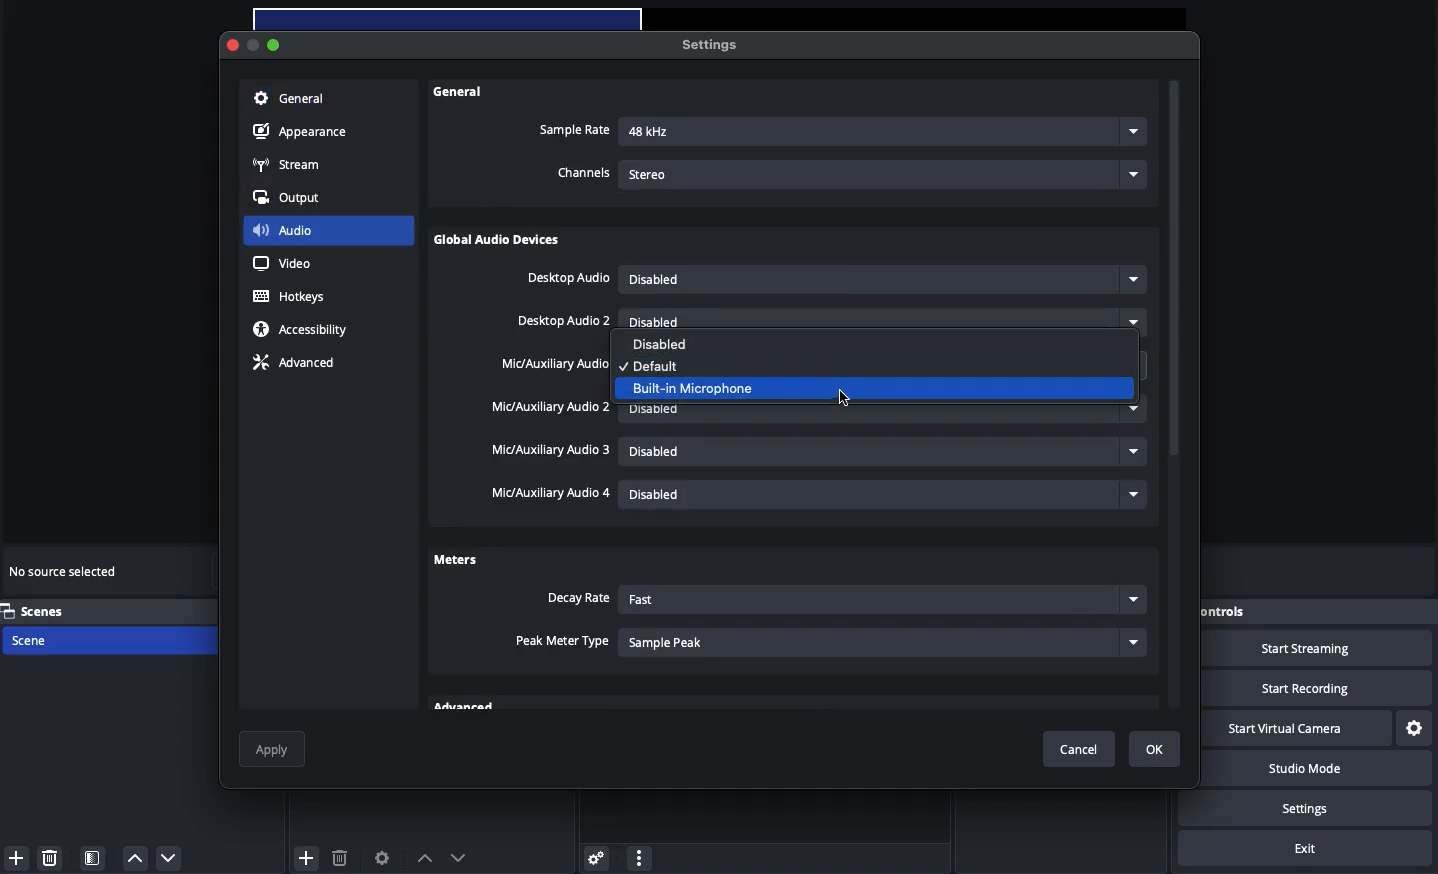 This screenshot has width=1438, height=874. Describe the element at coordinates (424, 858) in the screenshot. I see `Move up` at that location.